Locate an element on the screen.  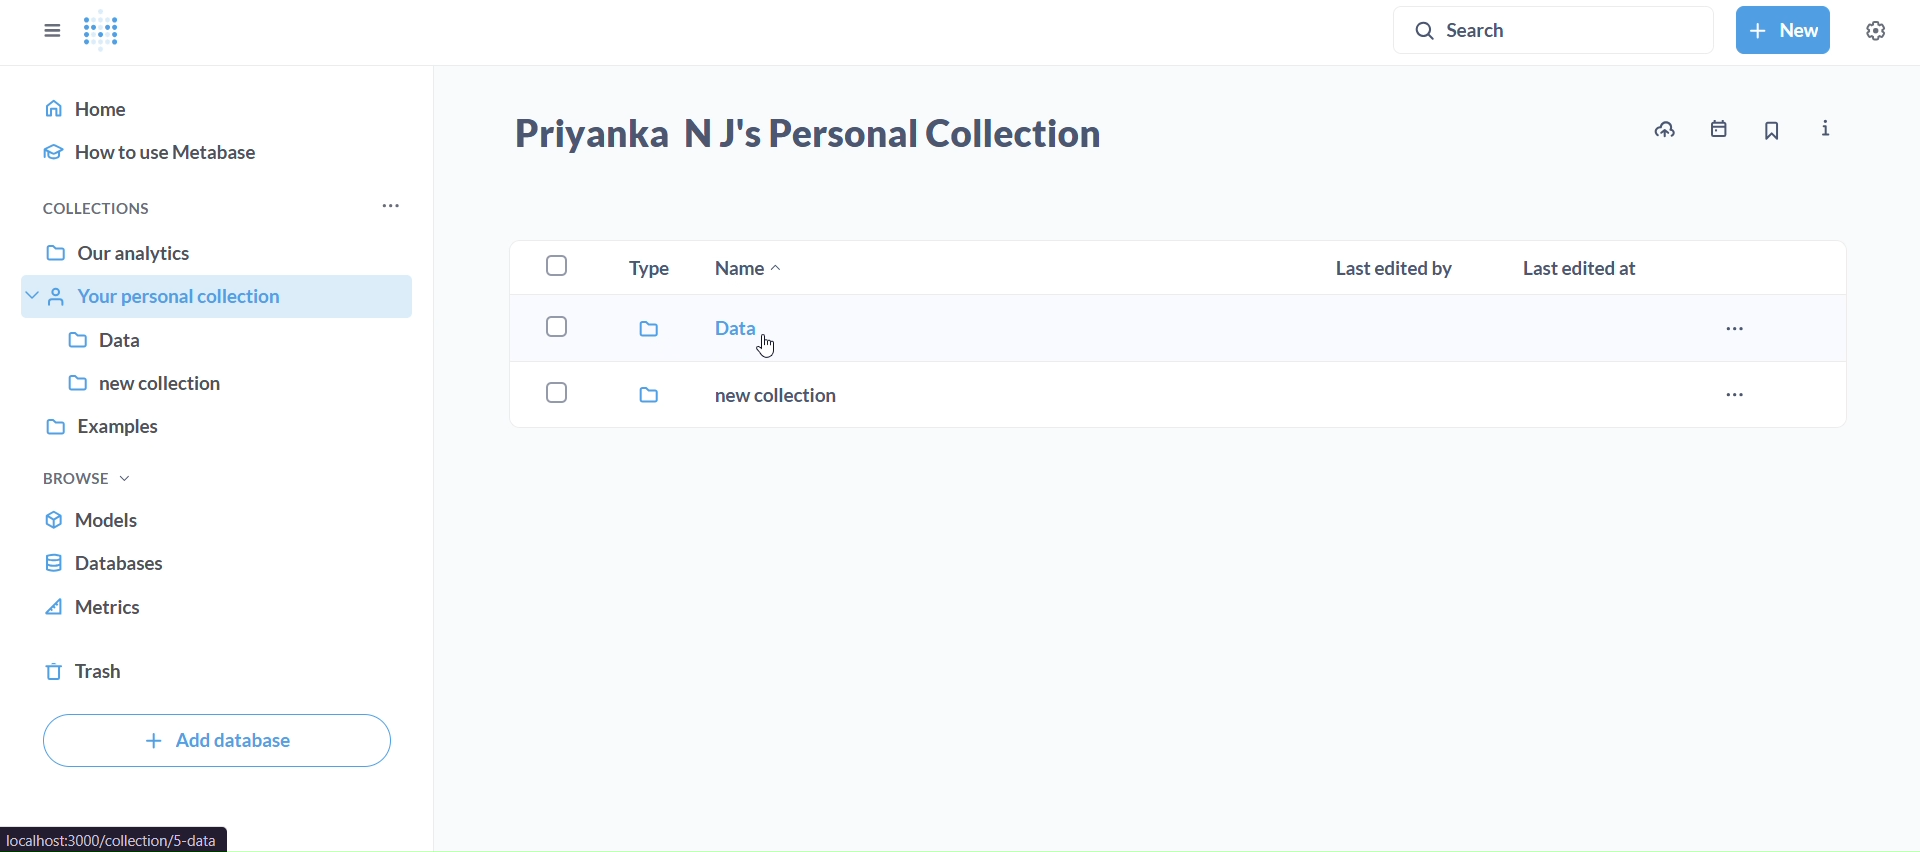
home is located at coordinates (223, 103).